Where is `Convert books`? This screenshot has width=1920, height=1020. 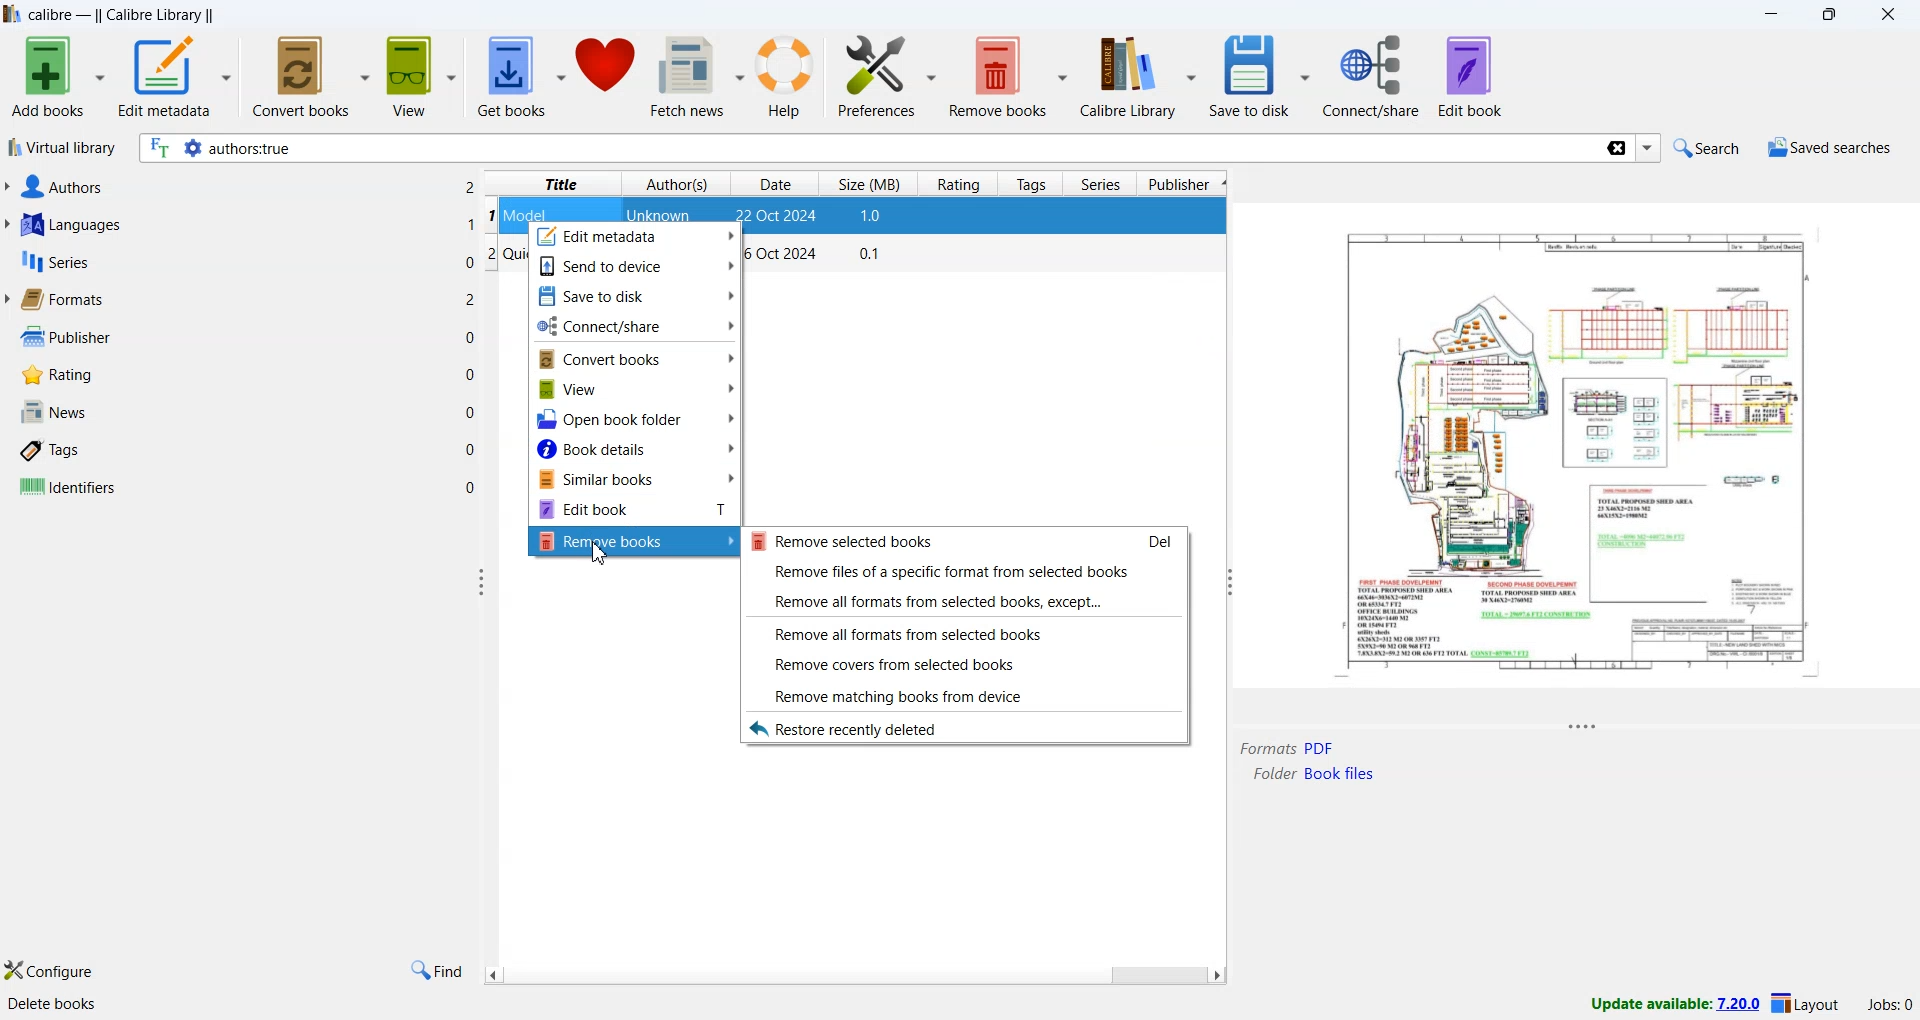
Convert books is located at coordinates (637, 358).